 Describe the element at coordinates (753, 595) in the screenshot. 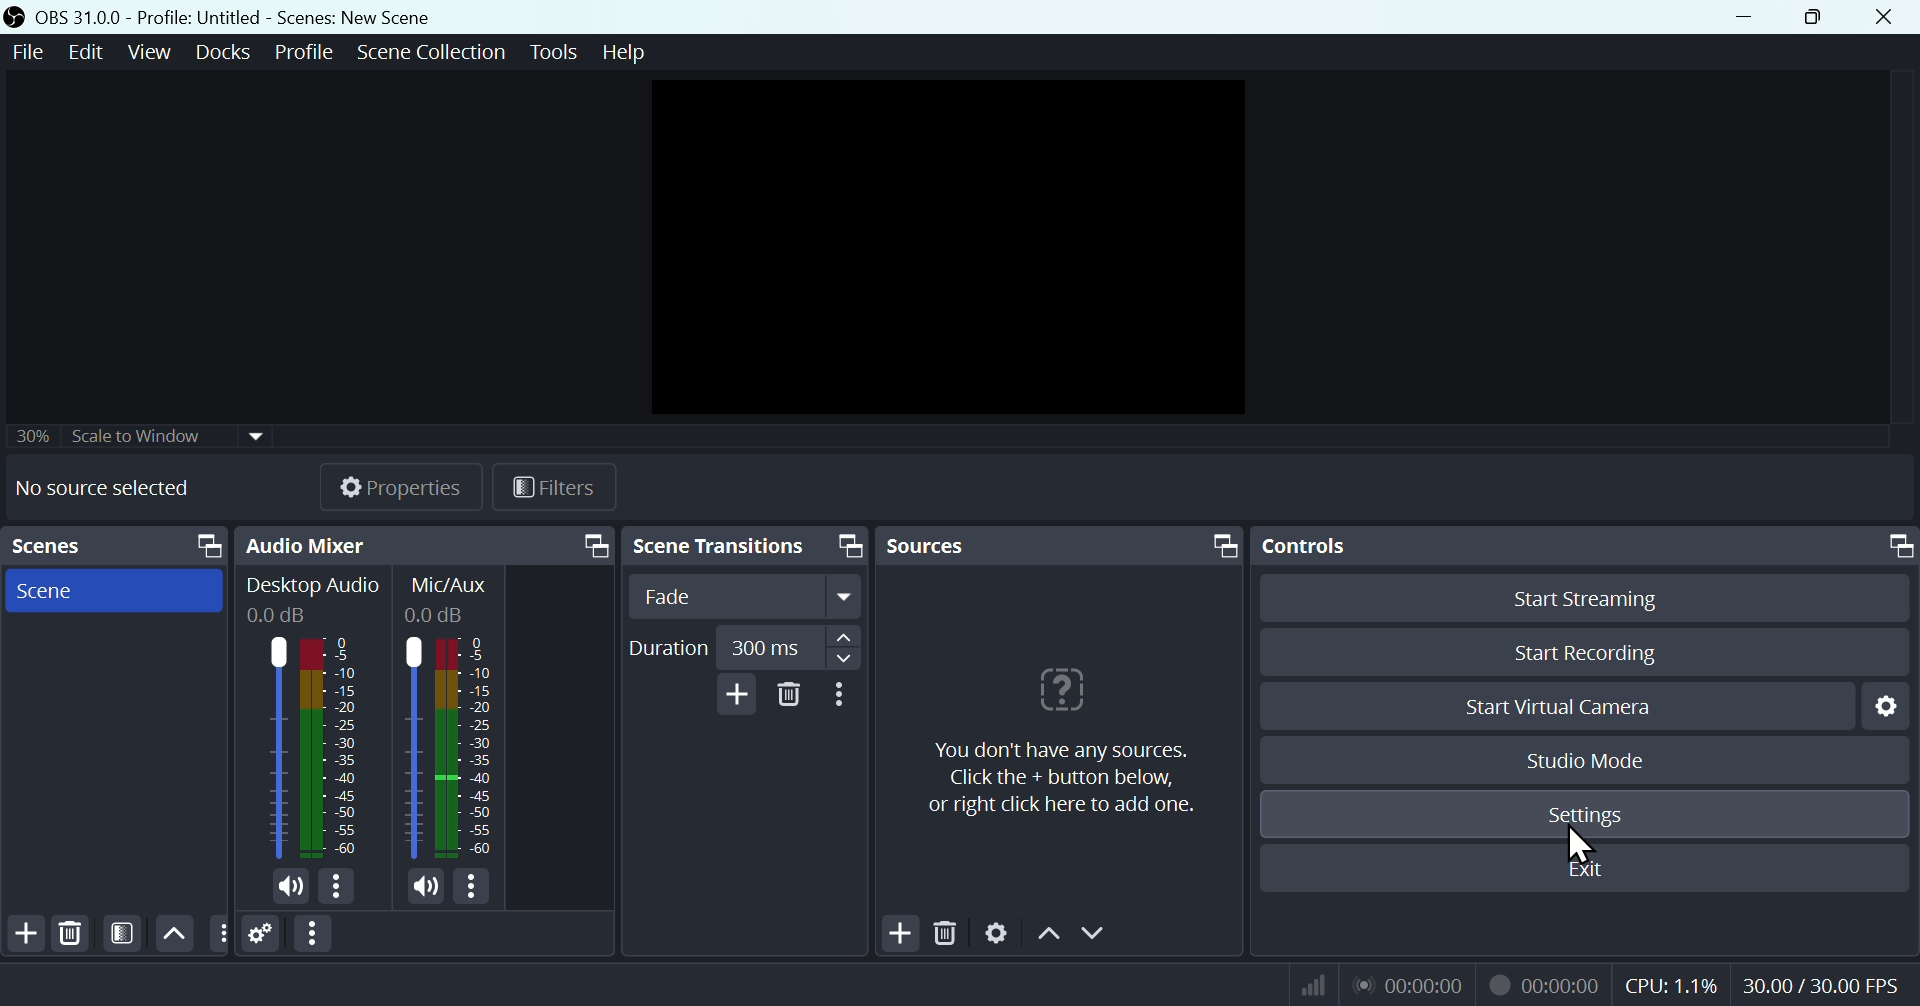

I see `fade` at that location.